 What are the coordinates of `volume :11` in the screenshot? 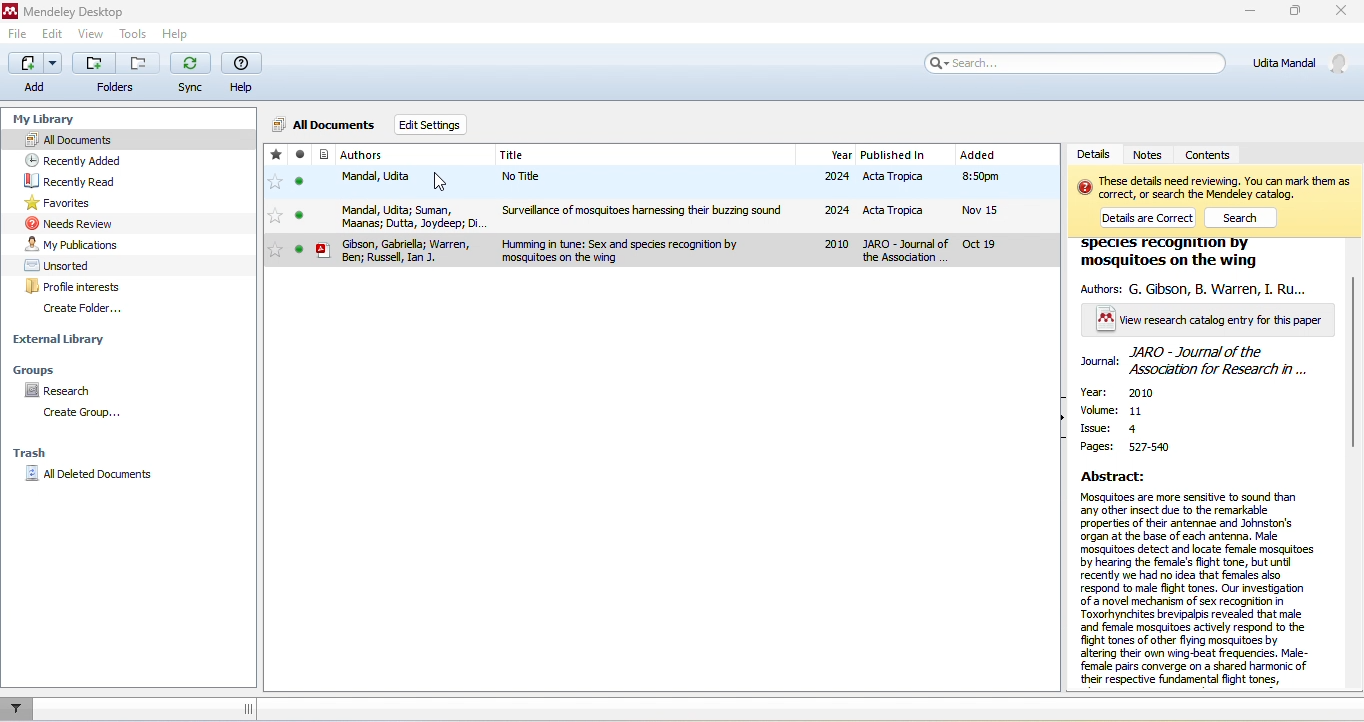 It's located at (1118, 412).